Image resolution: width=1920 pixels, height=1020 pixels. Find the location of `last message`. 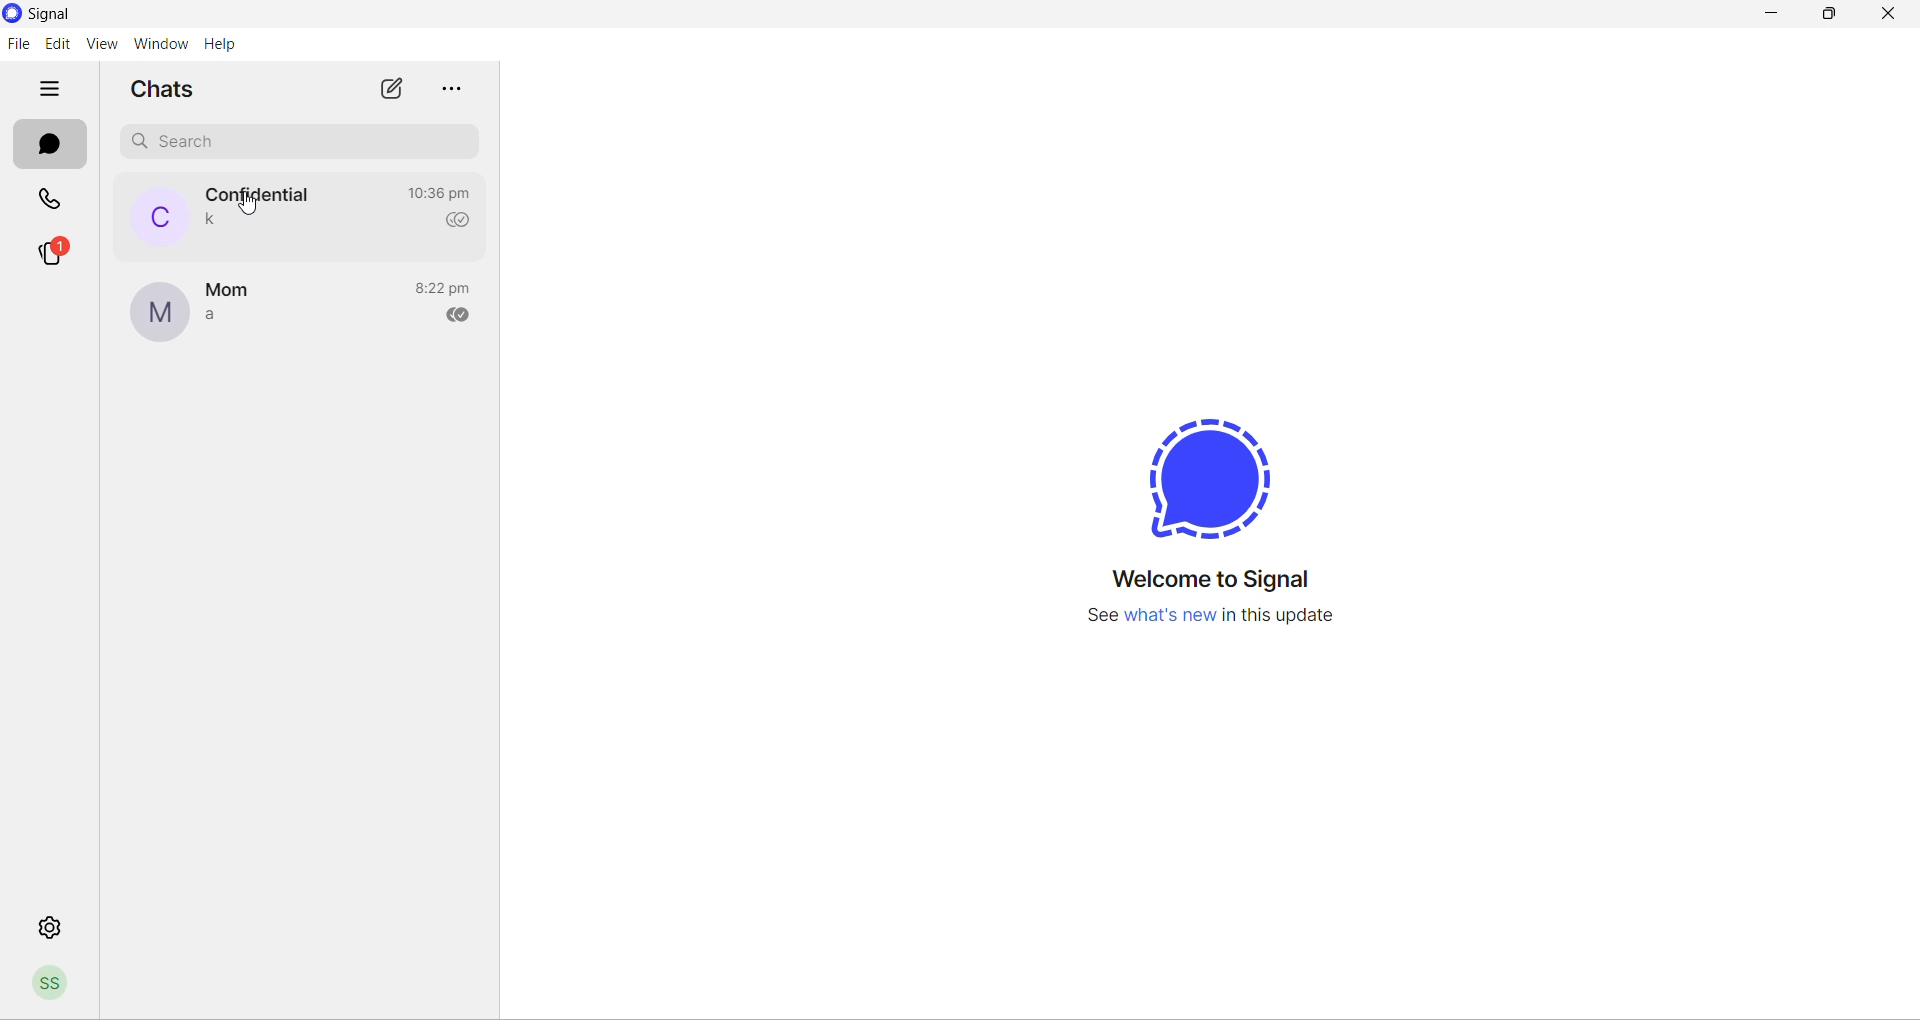

last message is located at coordinates (227, 322).